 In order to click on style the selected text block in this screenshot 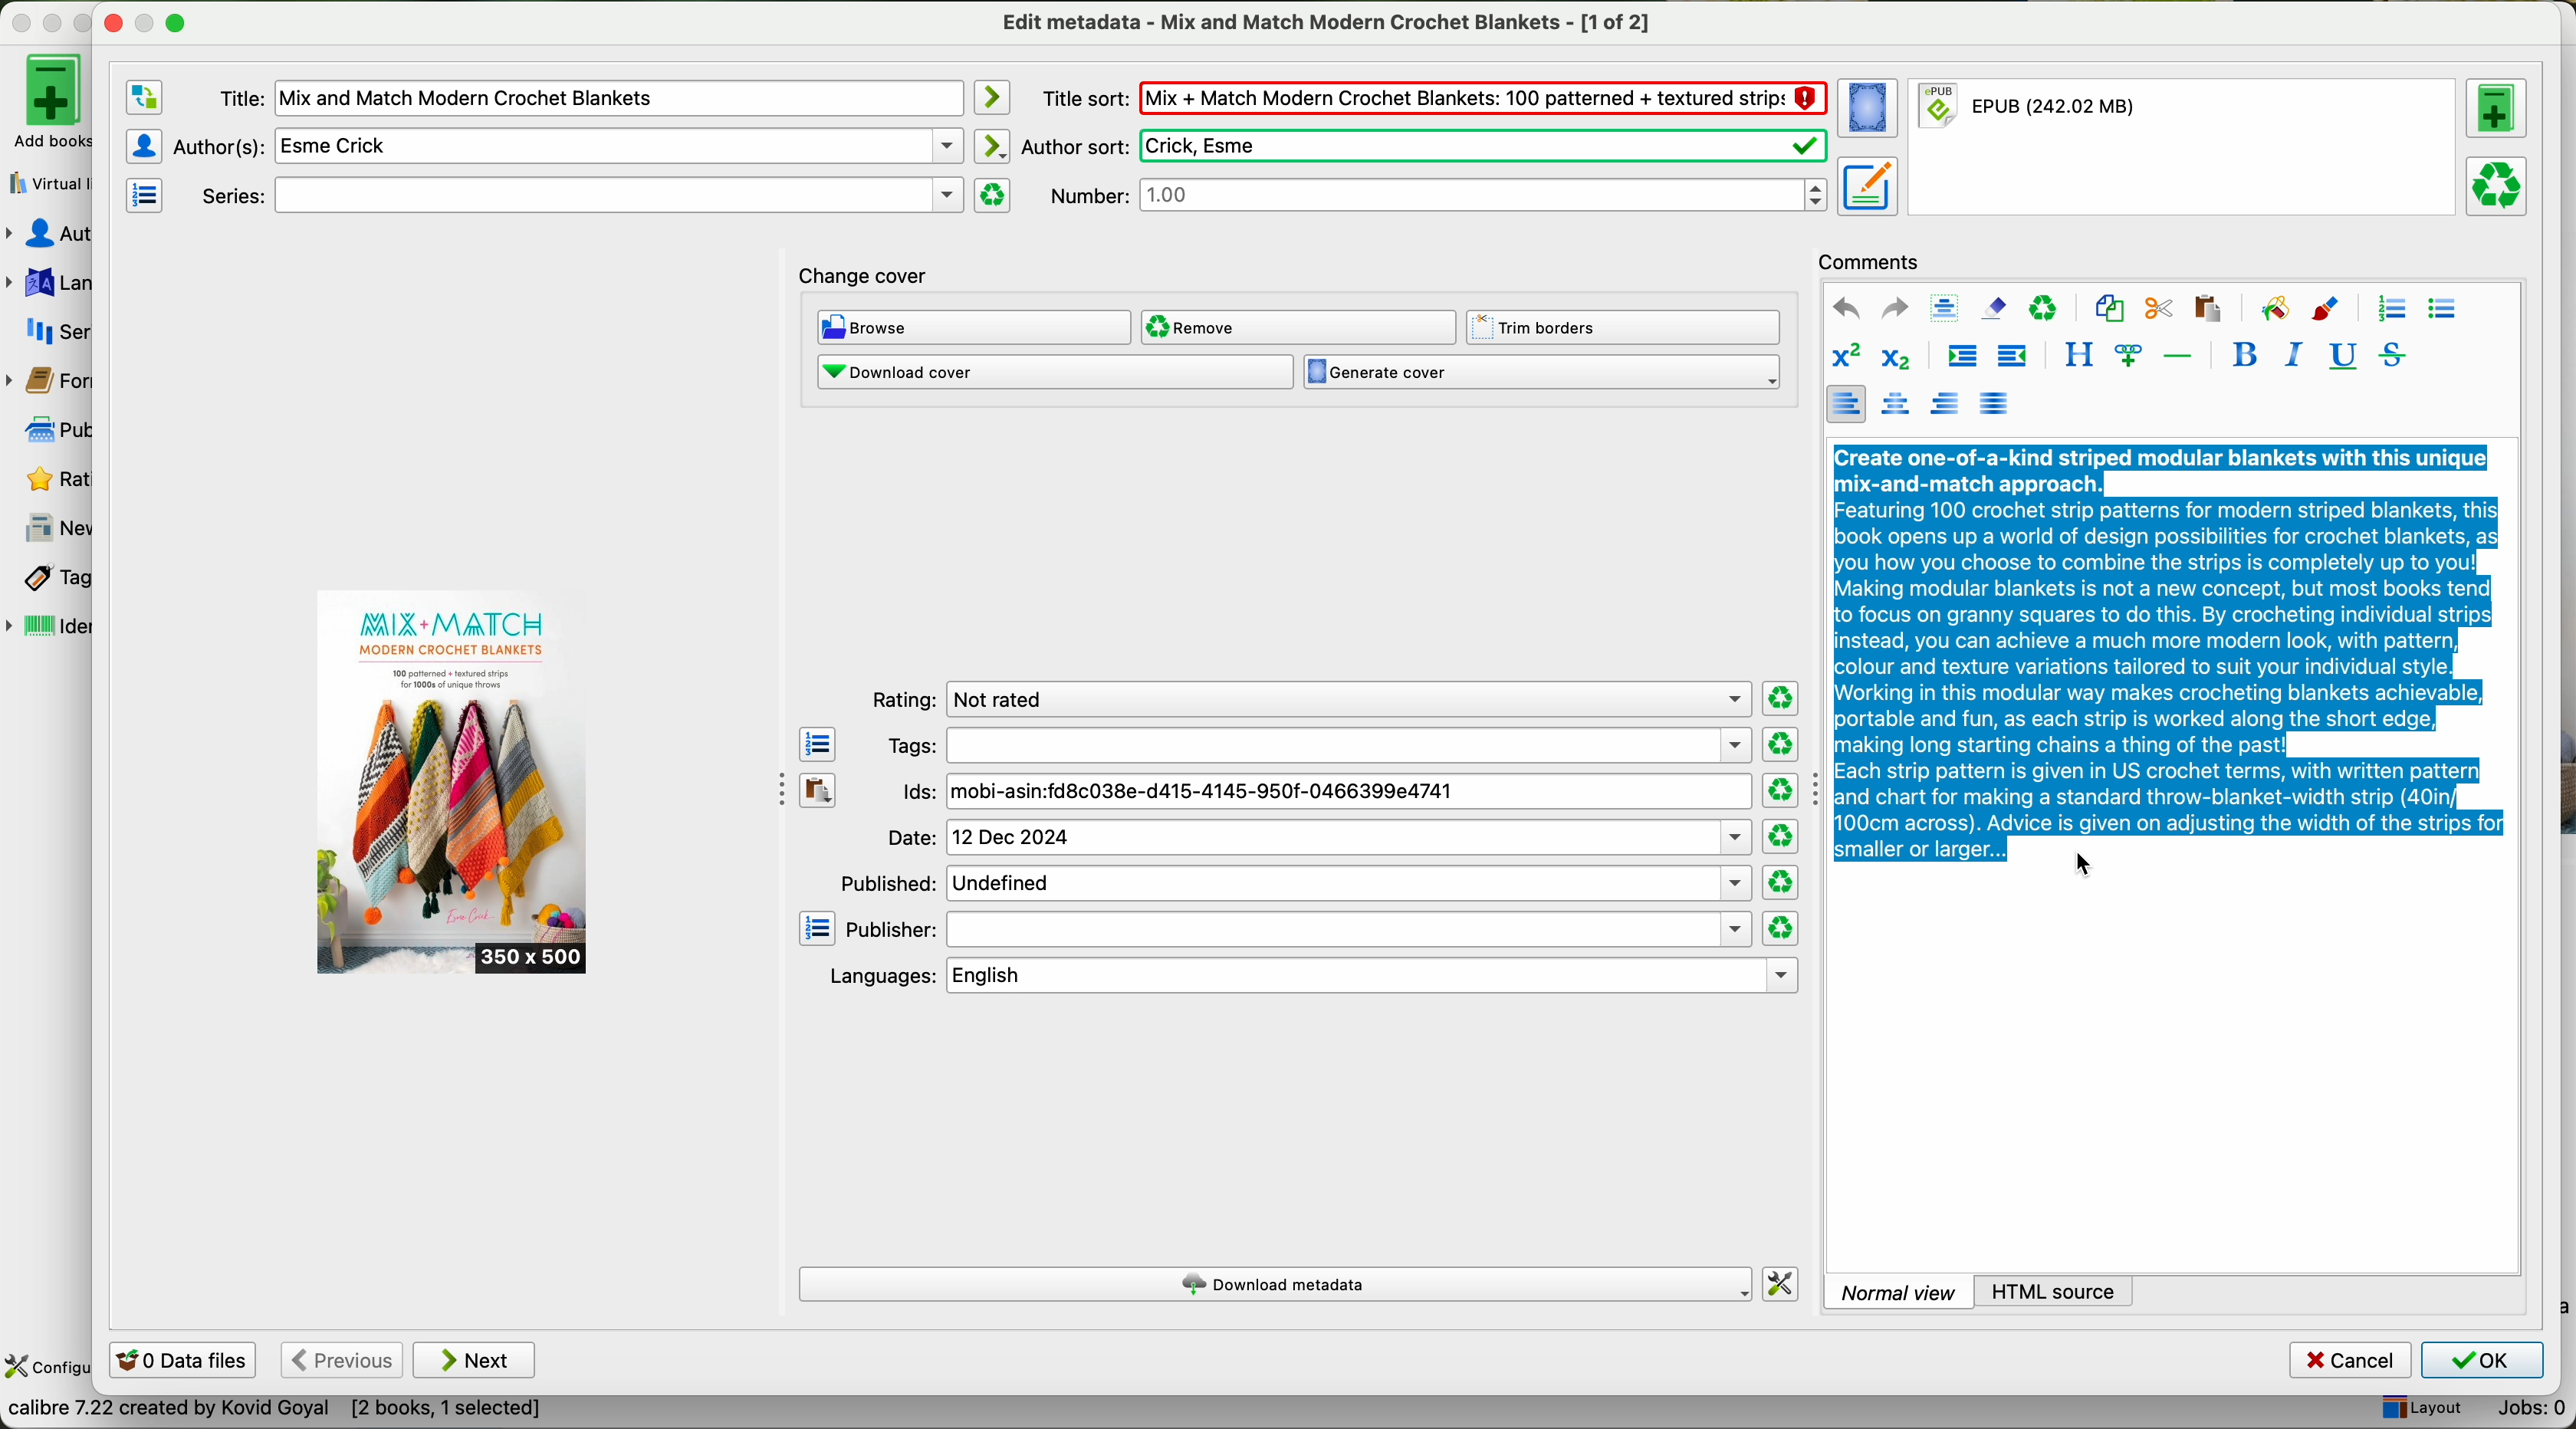, I will do `click(2077, 356)`.